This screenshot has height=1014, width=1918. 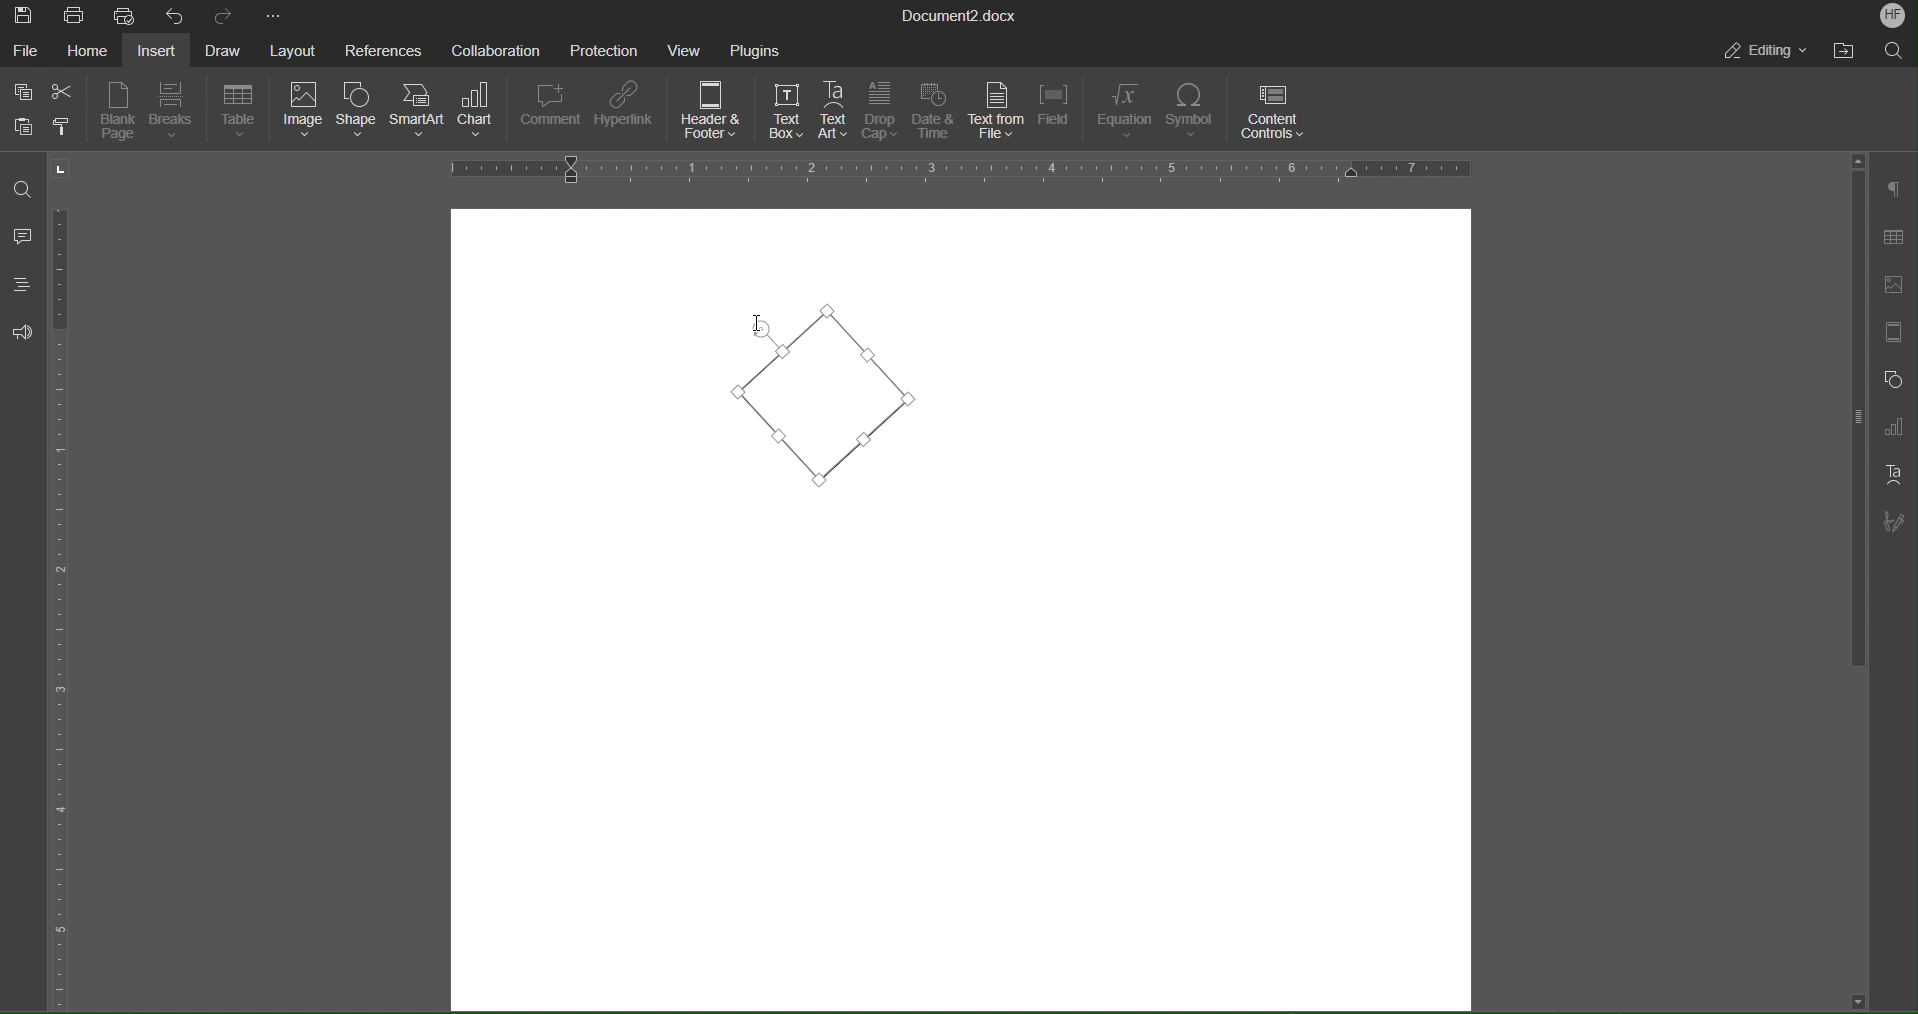 I want to click on File, so click(x=26, y=48).